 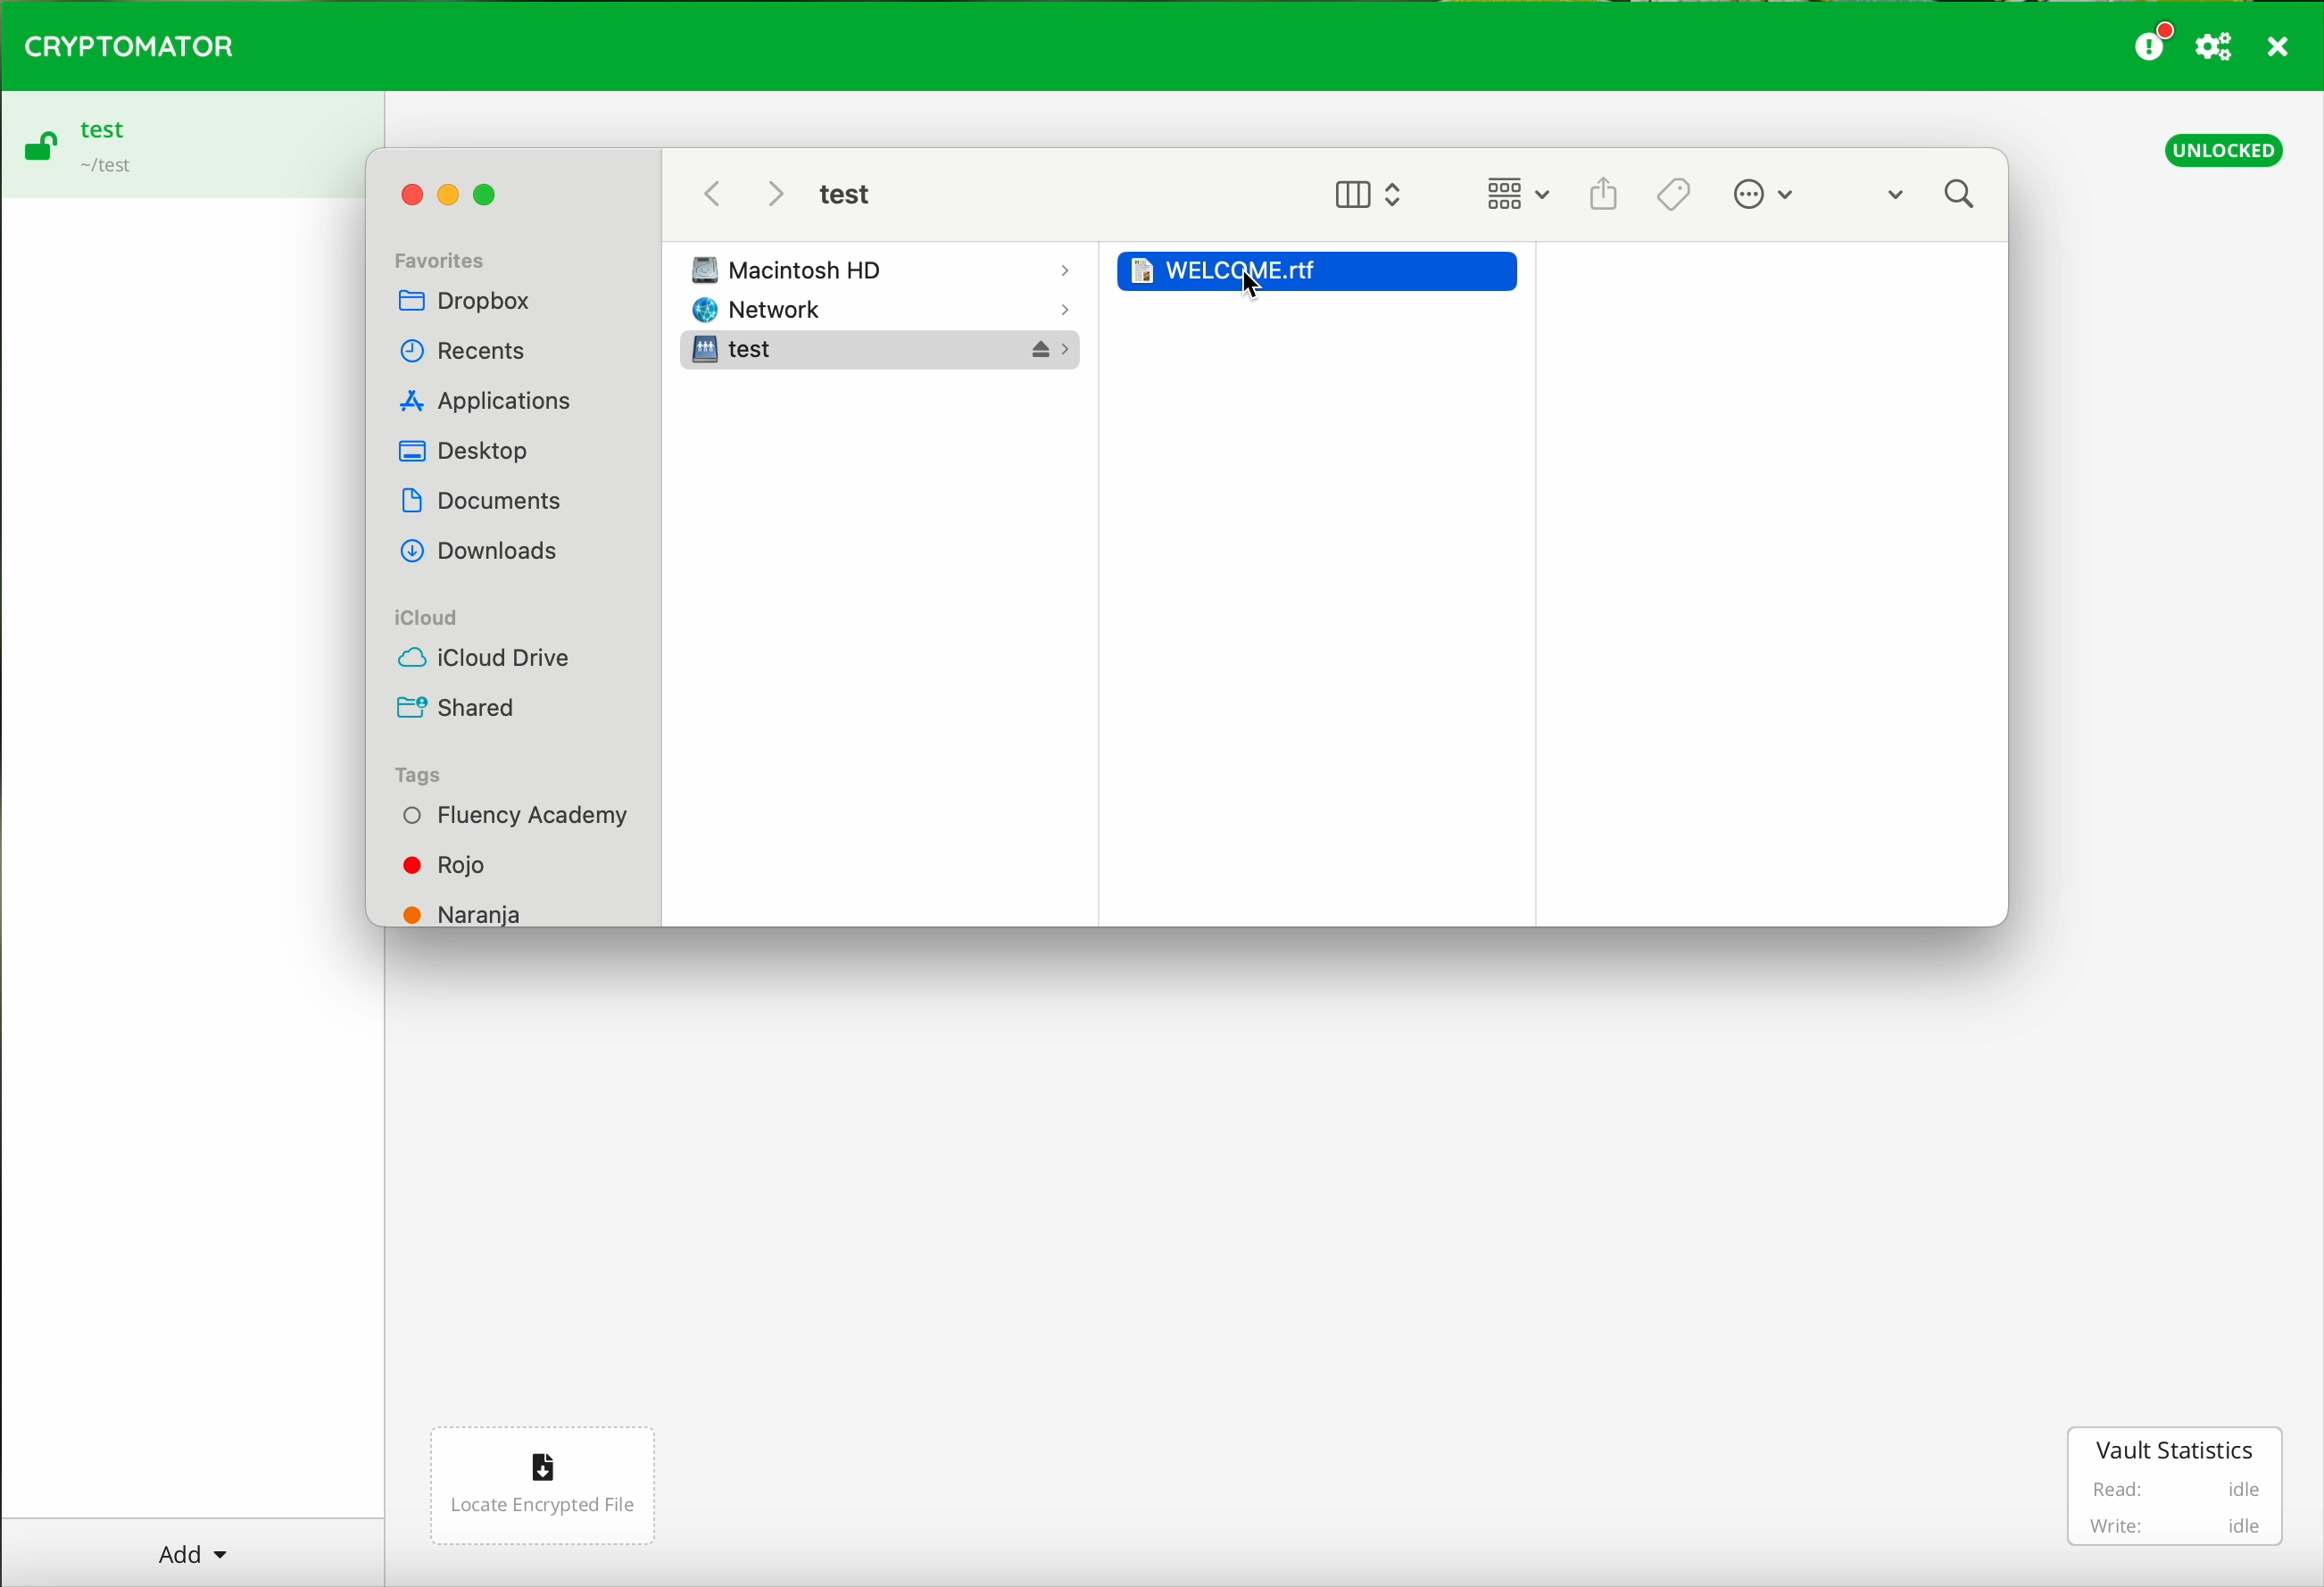 I want to click on Add, so click(x=193, y=1547).